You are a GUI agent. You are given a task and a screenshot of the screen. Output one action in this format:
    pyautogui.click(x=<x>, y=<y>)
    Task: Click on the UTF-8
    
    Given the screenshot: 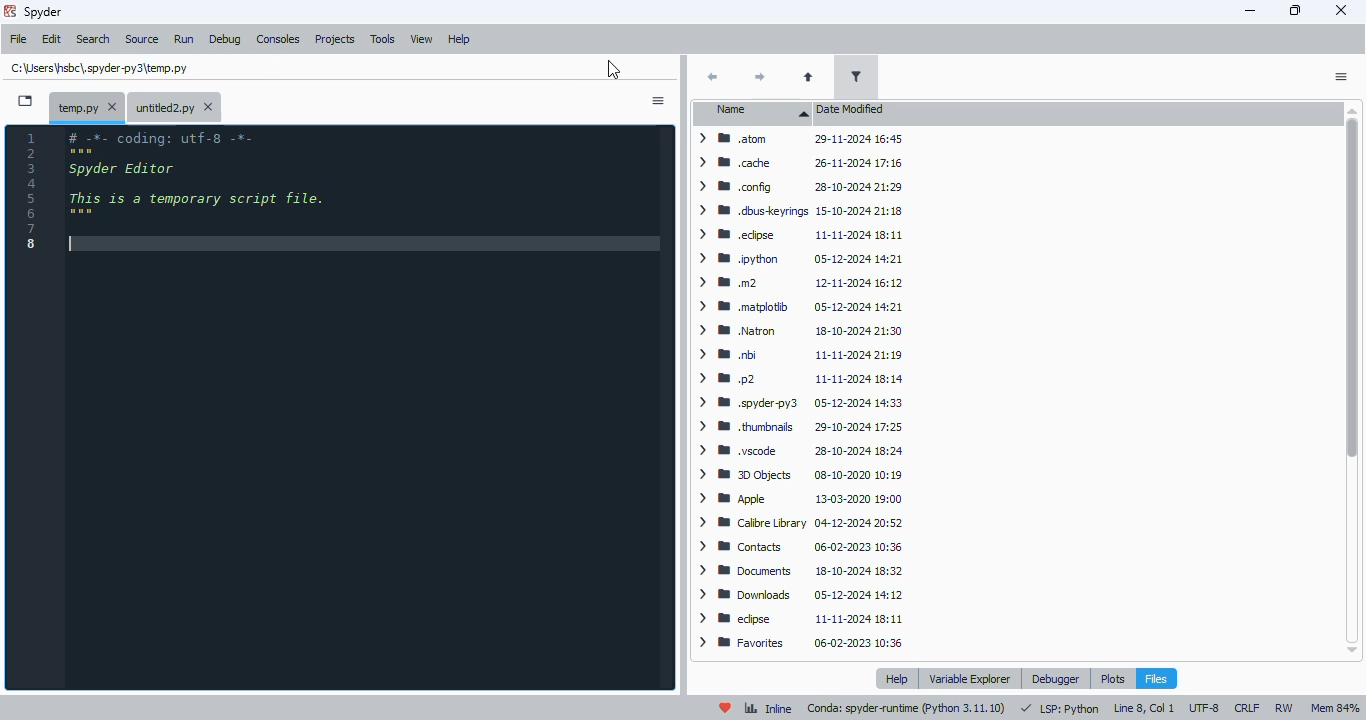 What is the action you would take?
    pyautogui.click(x=1205, y=709)
    